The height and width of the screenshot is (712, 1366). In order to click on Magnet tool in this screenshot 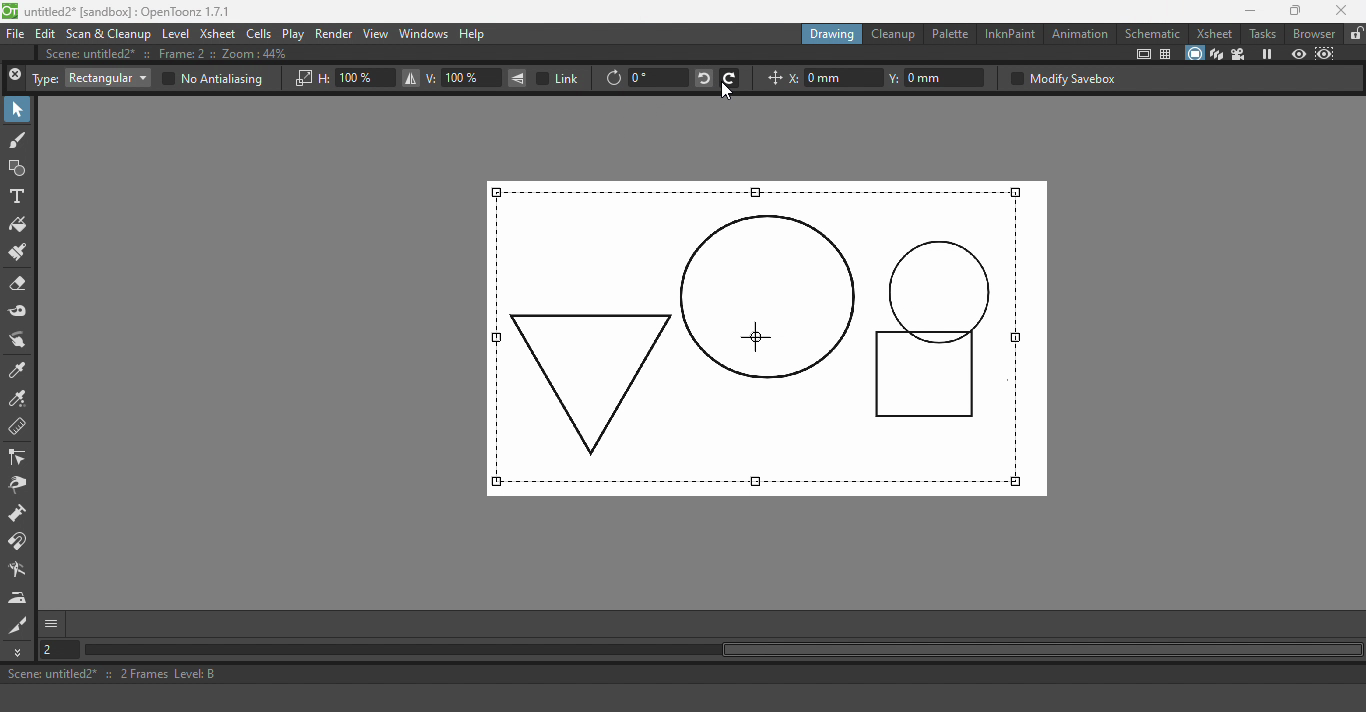, I will do `click(20, 543)`.